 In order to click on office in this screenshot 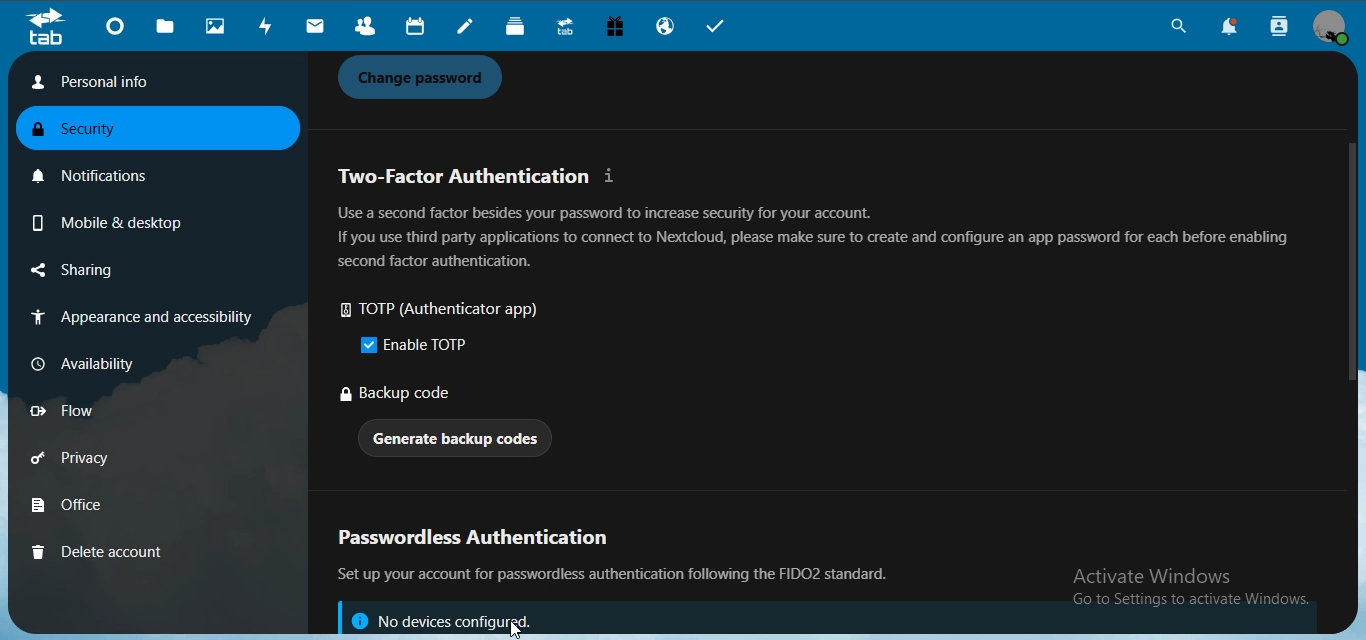, I will do `click(97, 507)`.